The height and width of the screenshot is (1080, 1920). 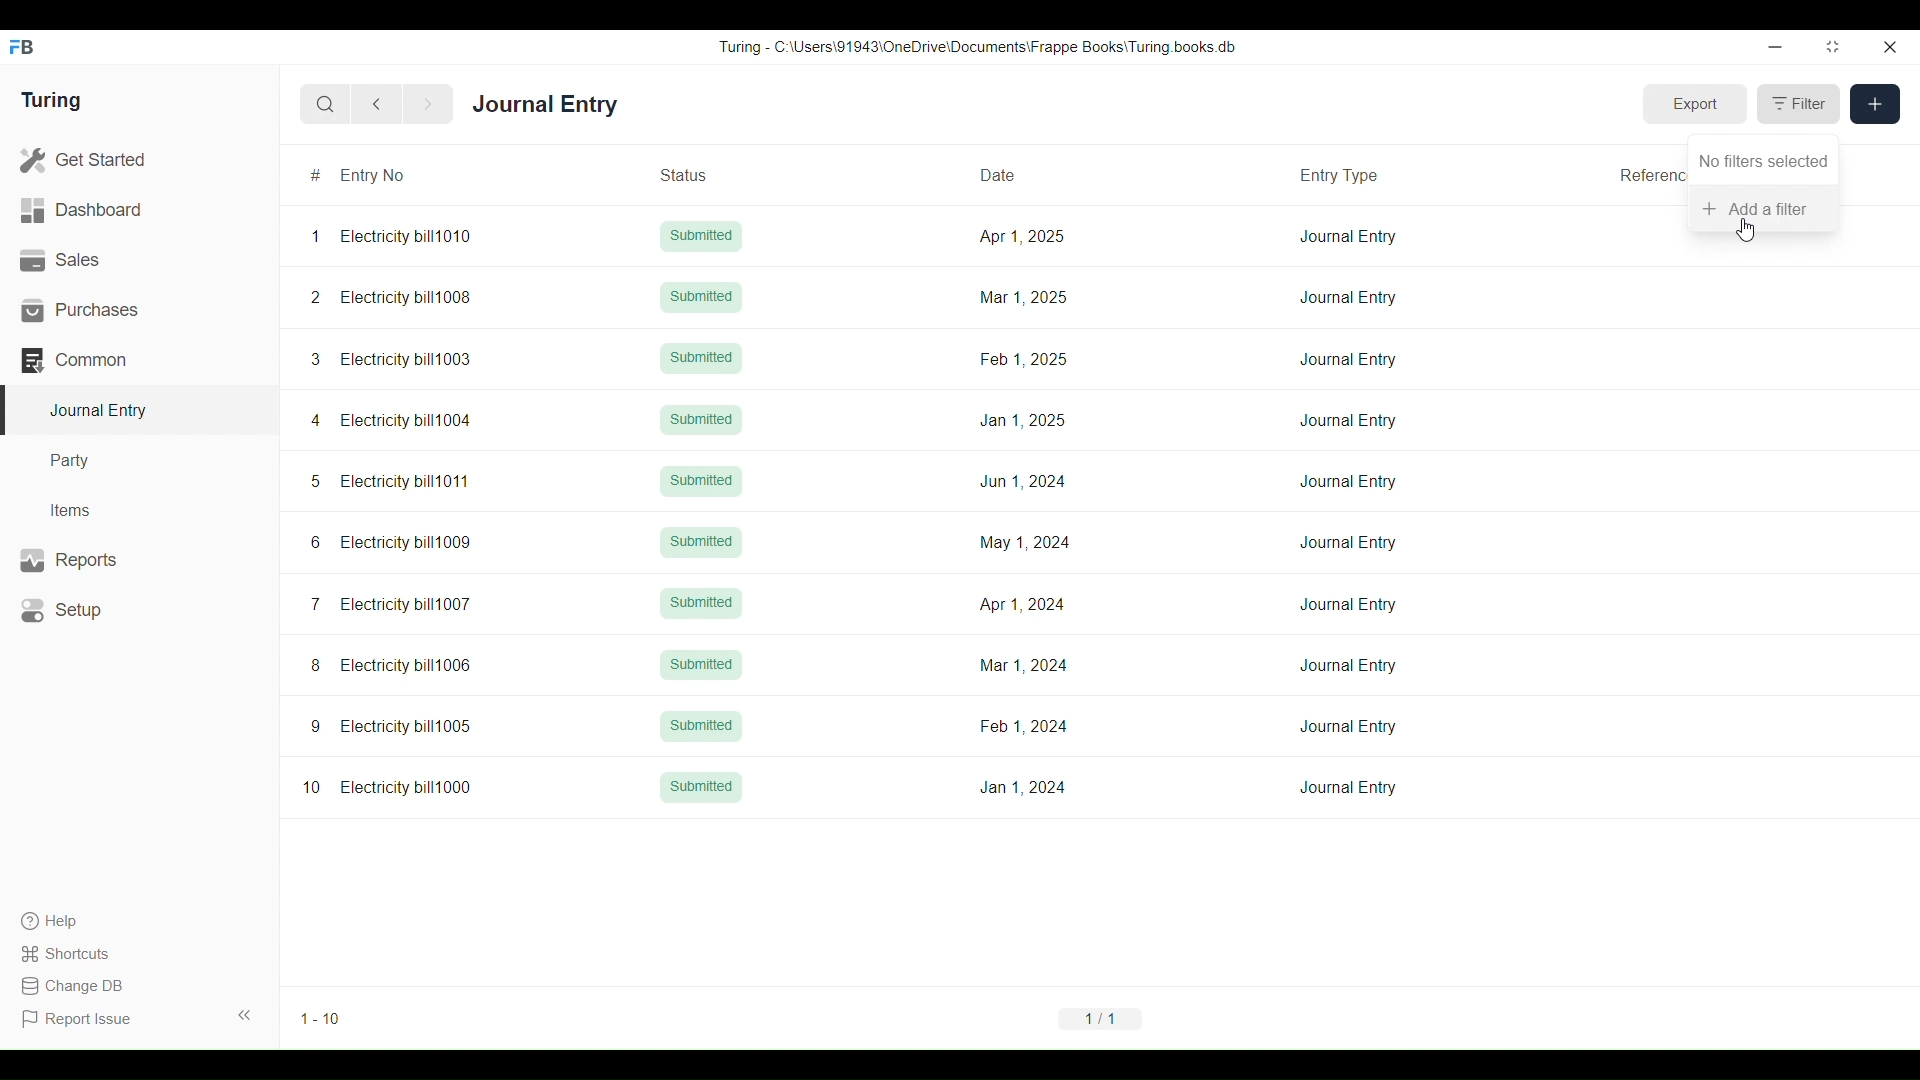 What do you see at coordinates (140, 511) in the screenshot?
I see `Items` at bounding box center [140, 511].